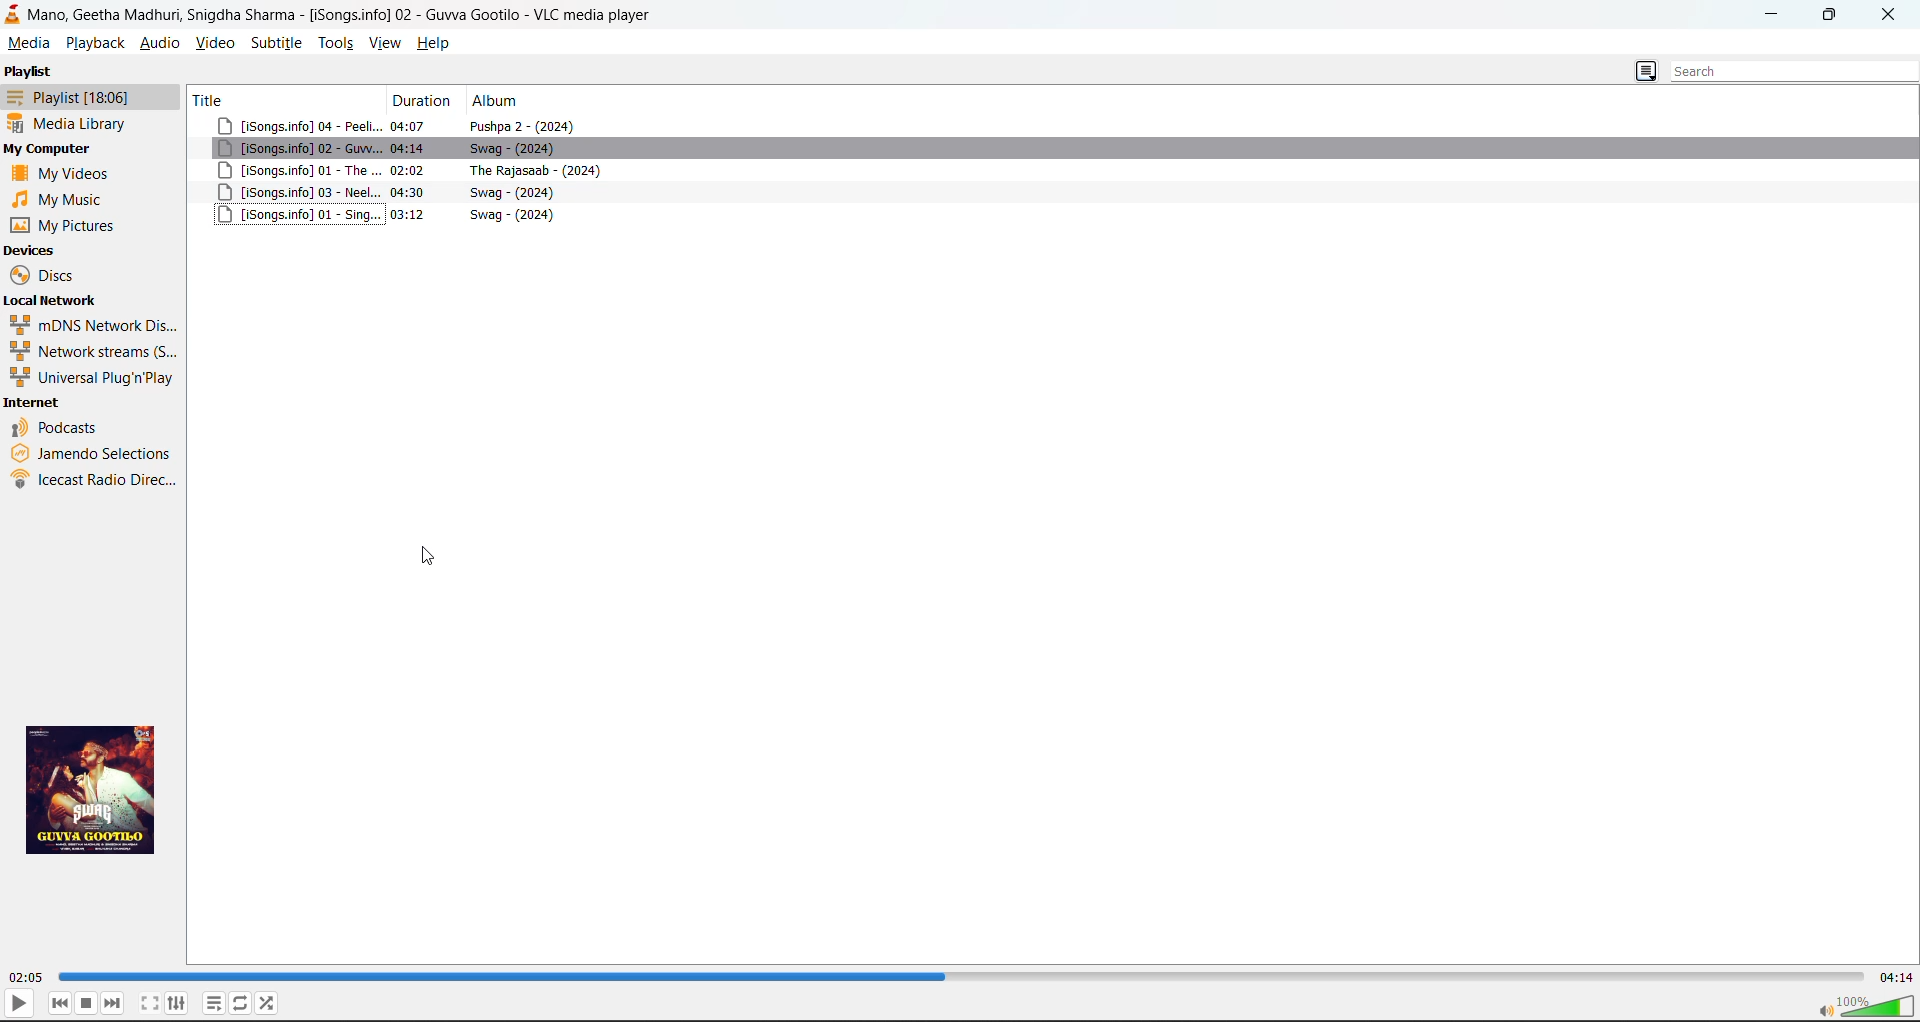 This screenshot has width=1920, height=1022. I want to click on pictures, so click(69, 225).